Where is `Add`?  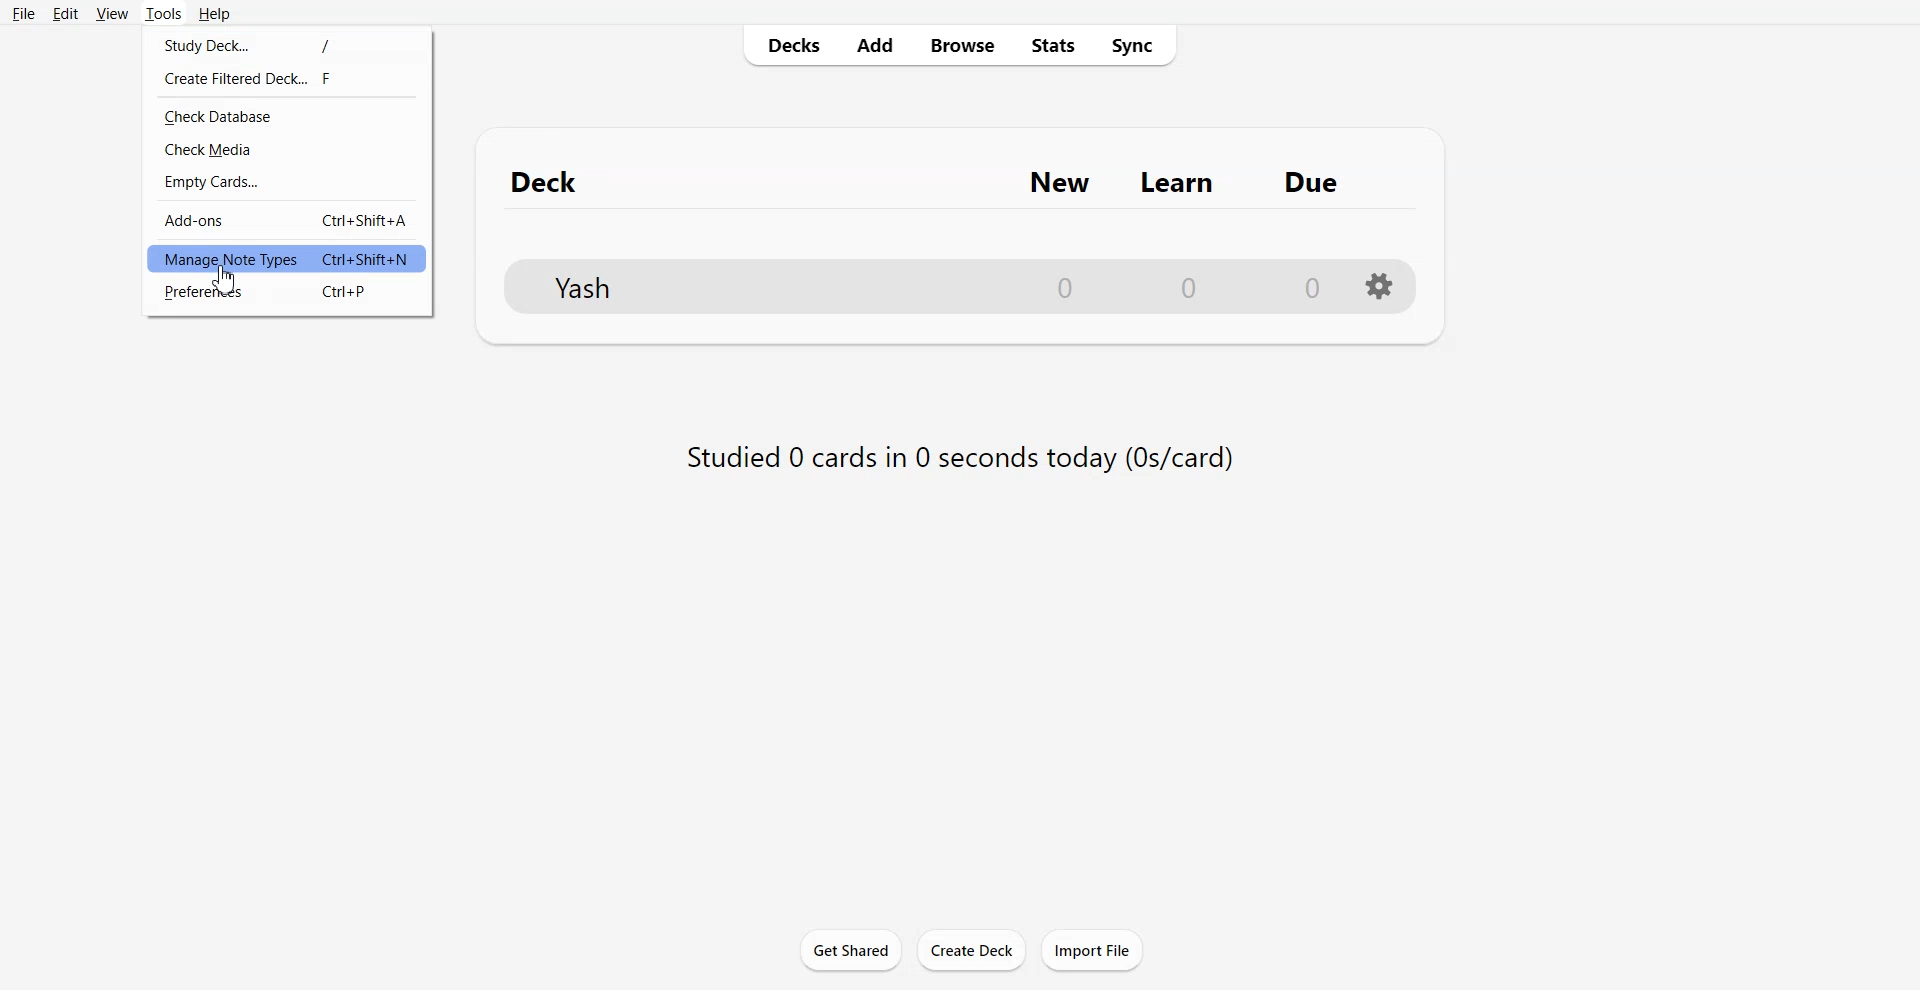
Add is located at coordinates (873, 44).